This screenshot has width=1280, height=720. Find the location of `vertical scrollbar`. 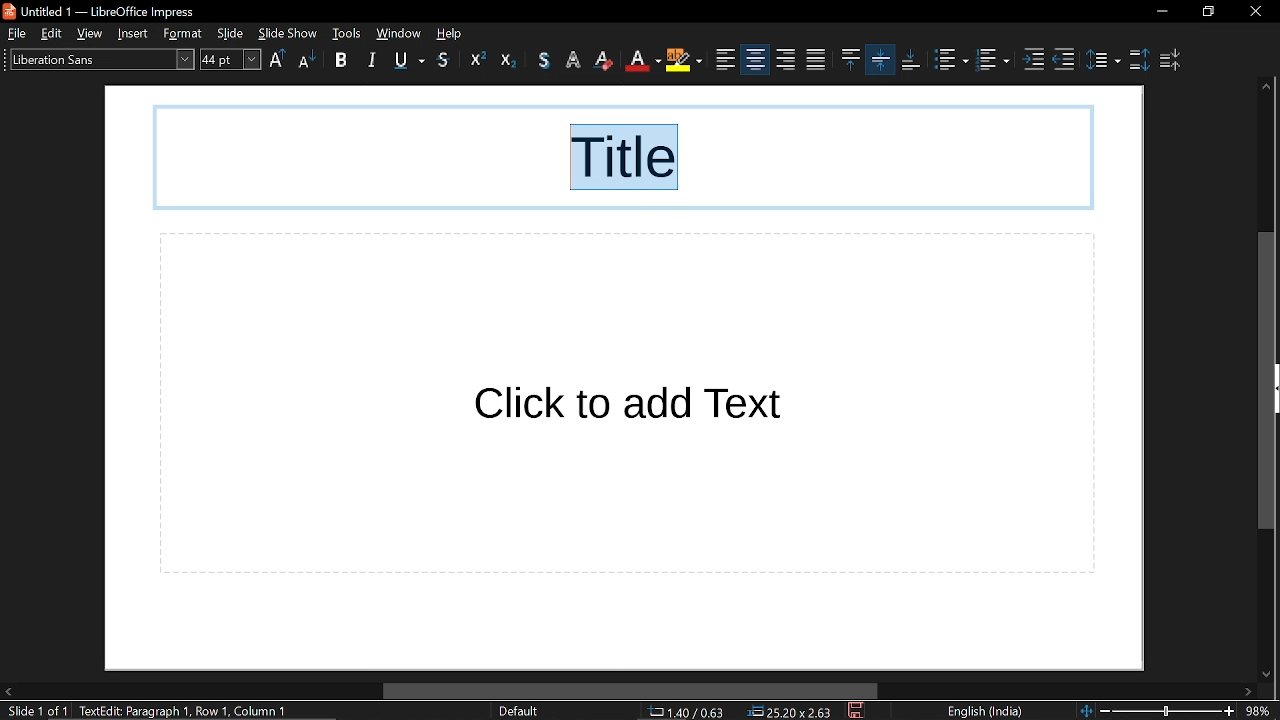

vertical scrollbar is located at coordinates (1264, 383).